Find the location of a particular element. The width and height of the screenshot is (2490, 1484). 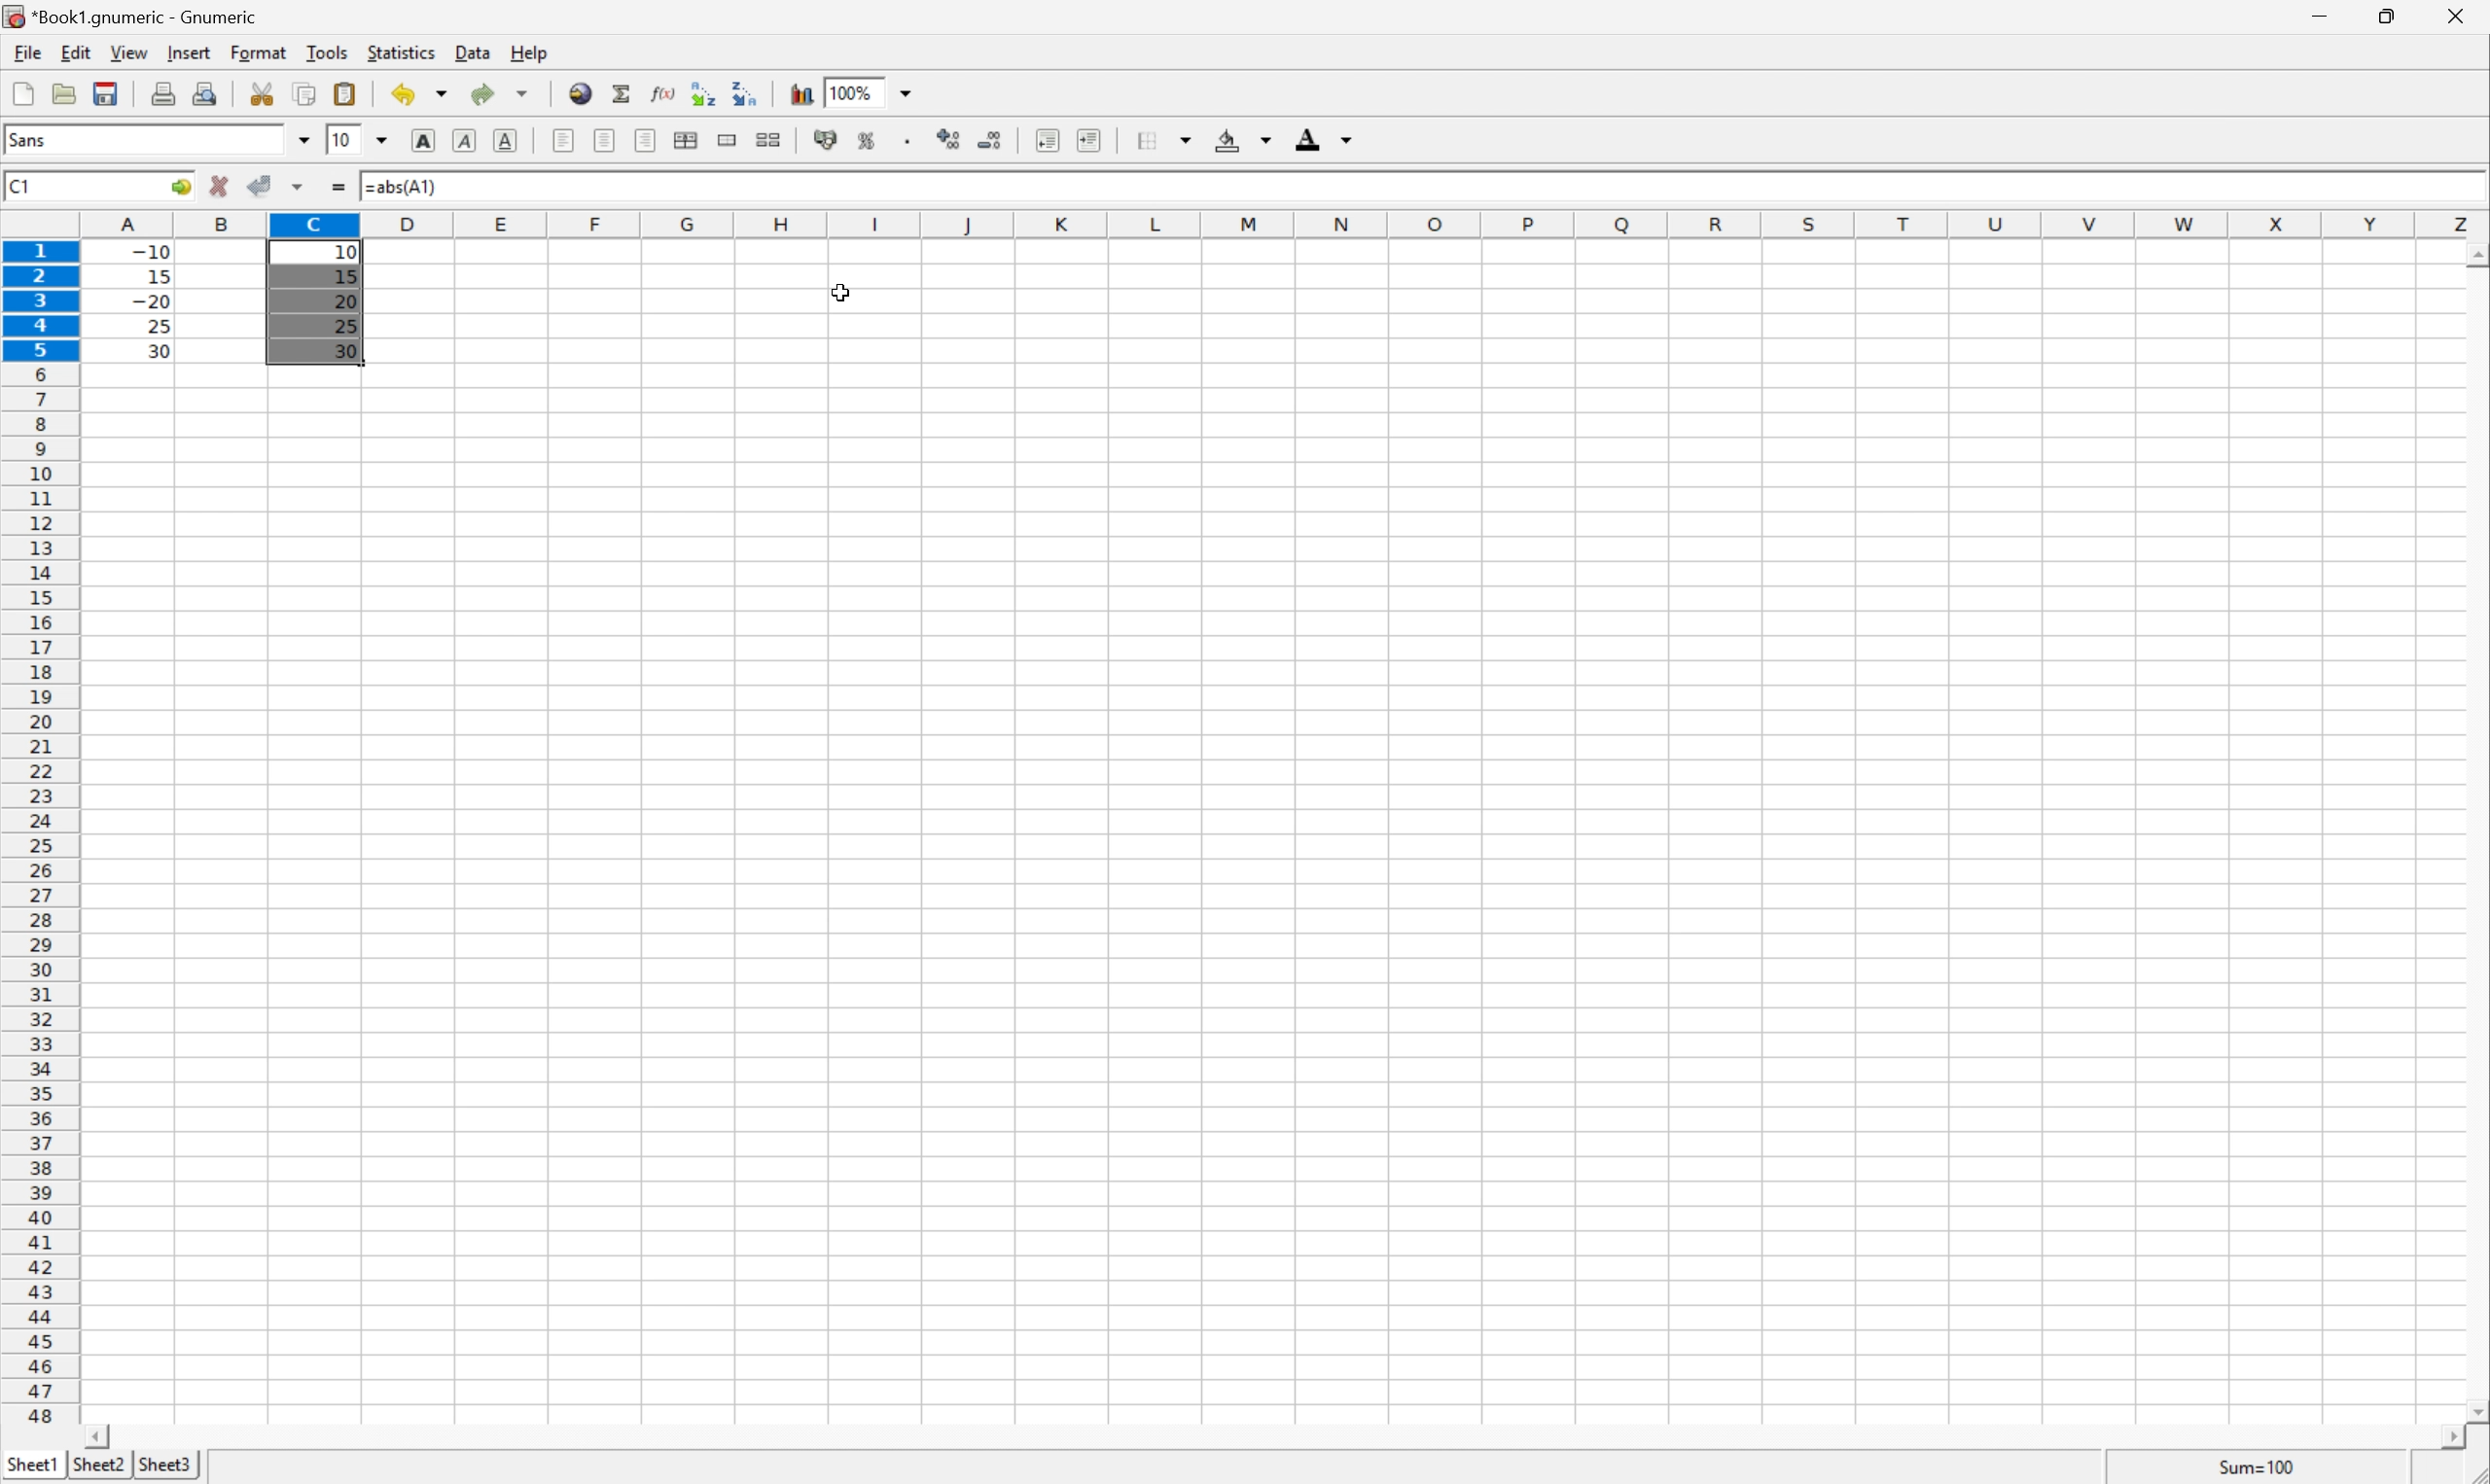

10 is located at coordinates (341, 140).